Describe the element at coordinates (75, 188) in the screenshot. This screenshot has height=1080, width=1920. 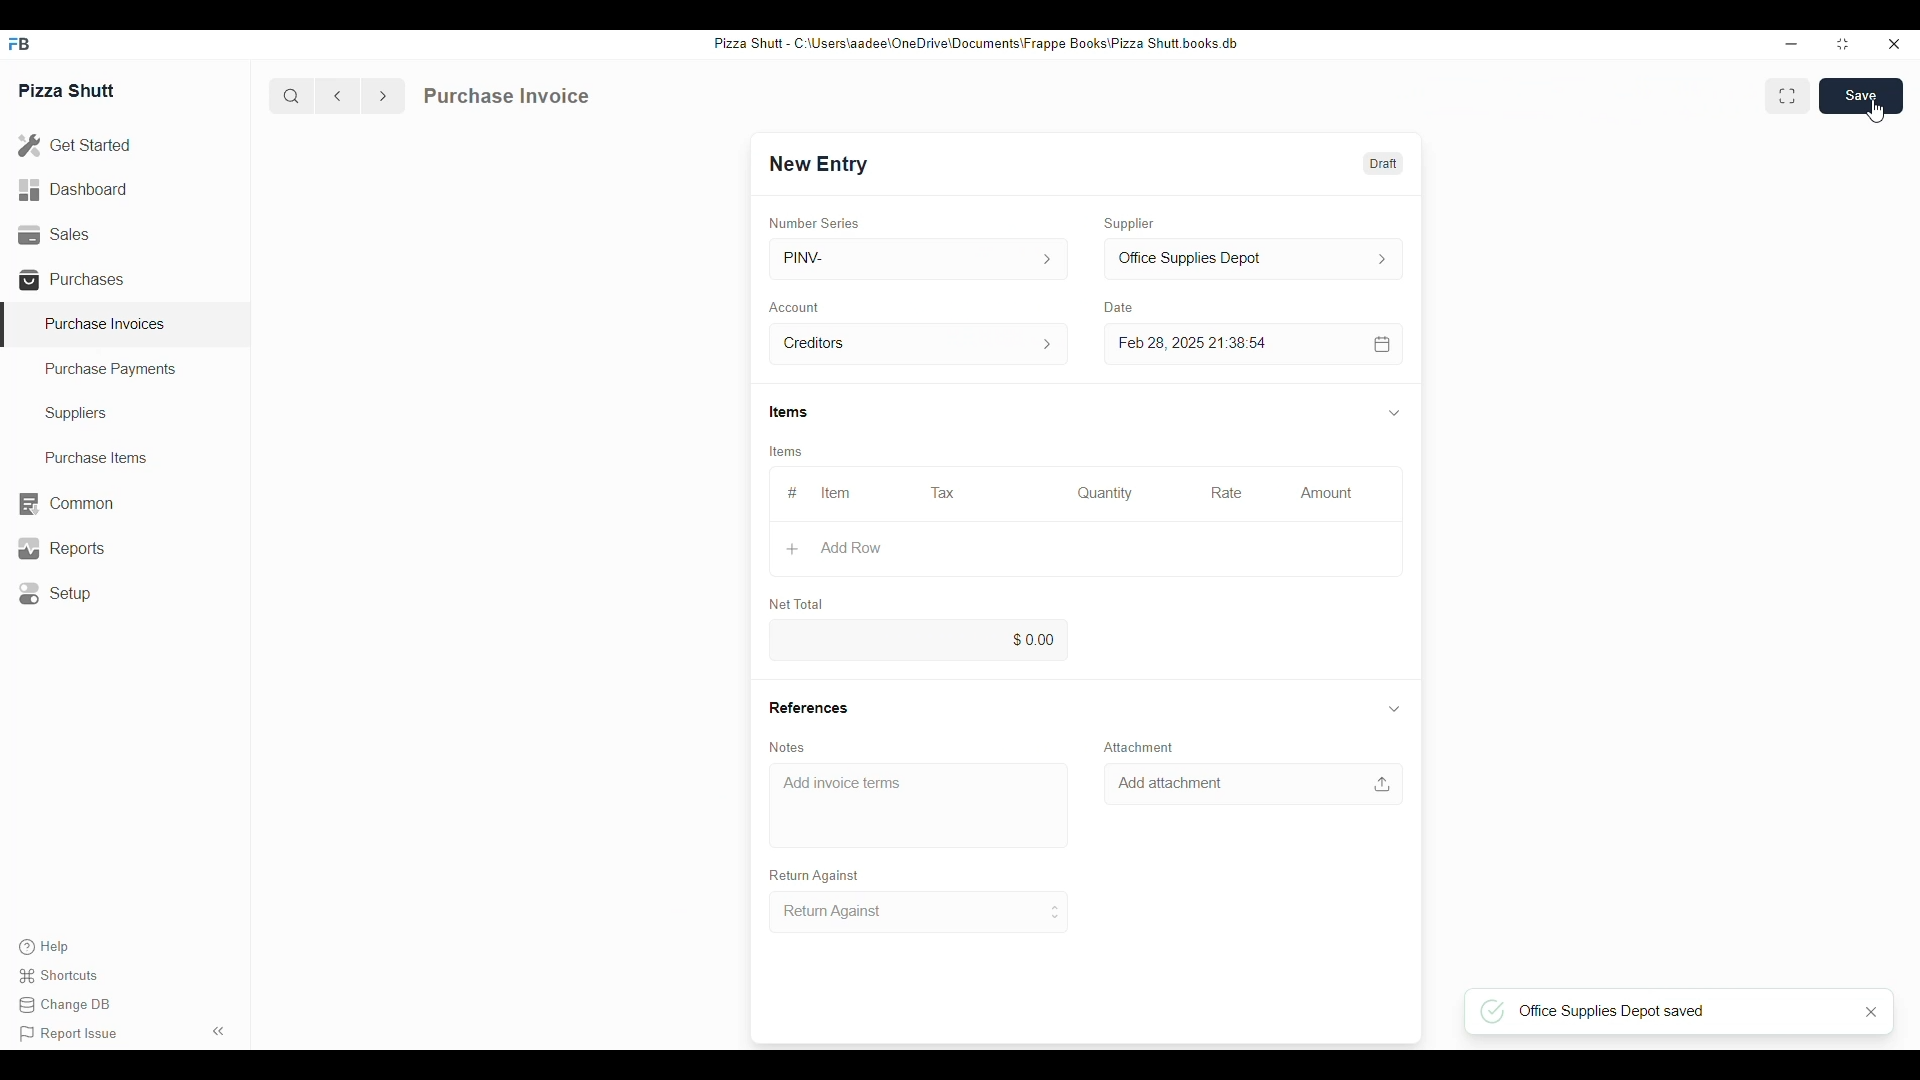
I see `Dashboard` at that location.